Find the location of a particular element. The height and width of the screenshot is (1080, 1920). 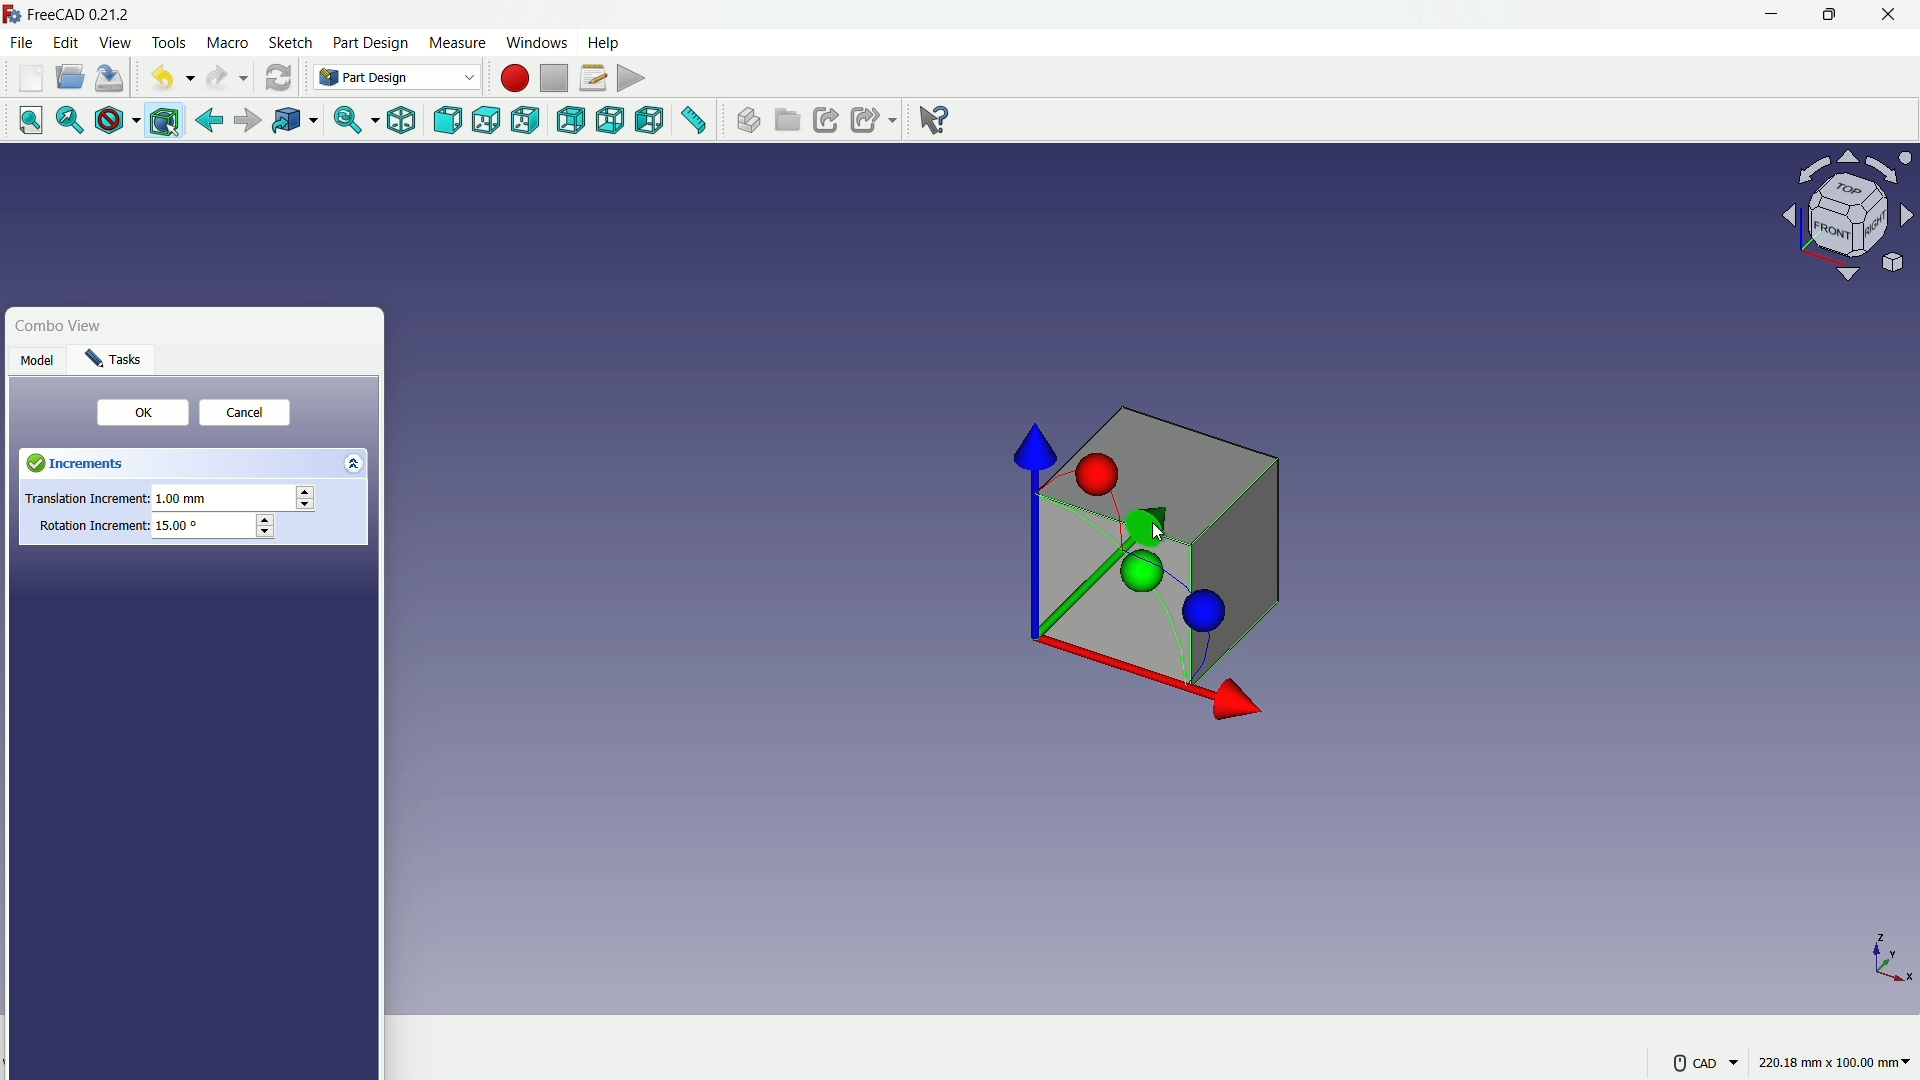

isometric view is located at coordinates (401, 122).